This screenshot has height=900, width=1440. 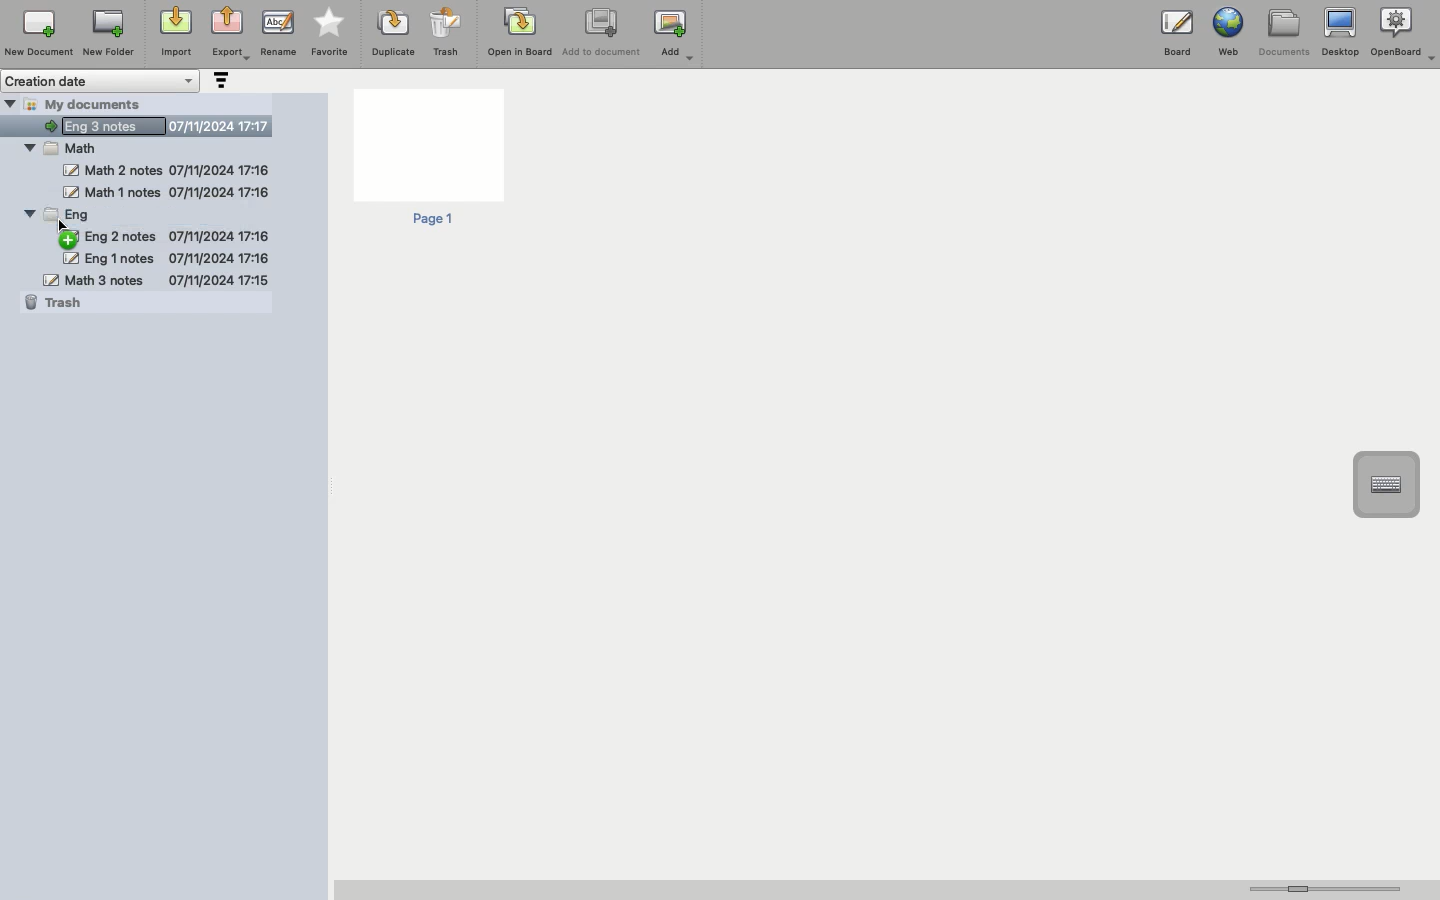 What do you see at coordinates (427, 159) in the screenshot?
I see `Page 1` at bounding box center [427, 159].